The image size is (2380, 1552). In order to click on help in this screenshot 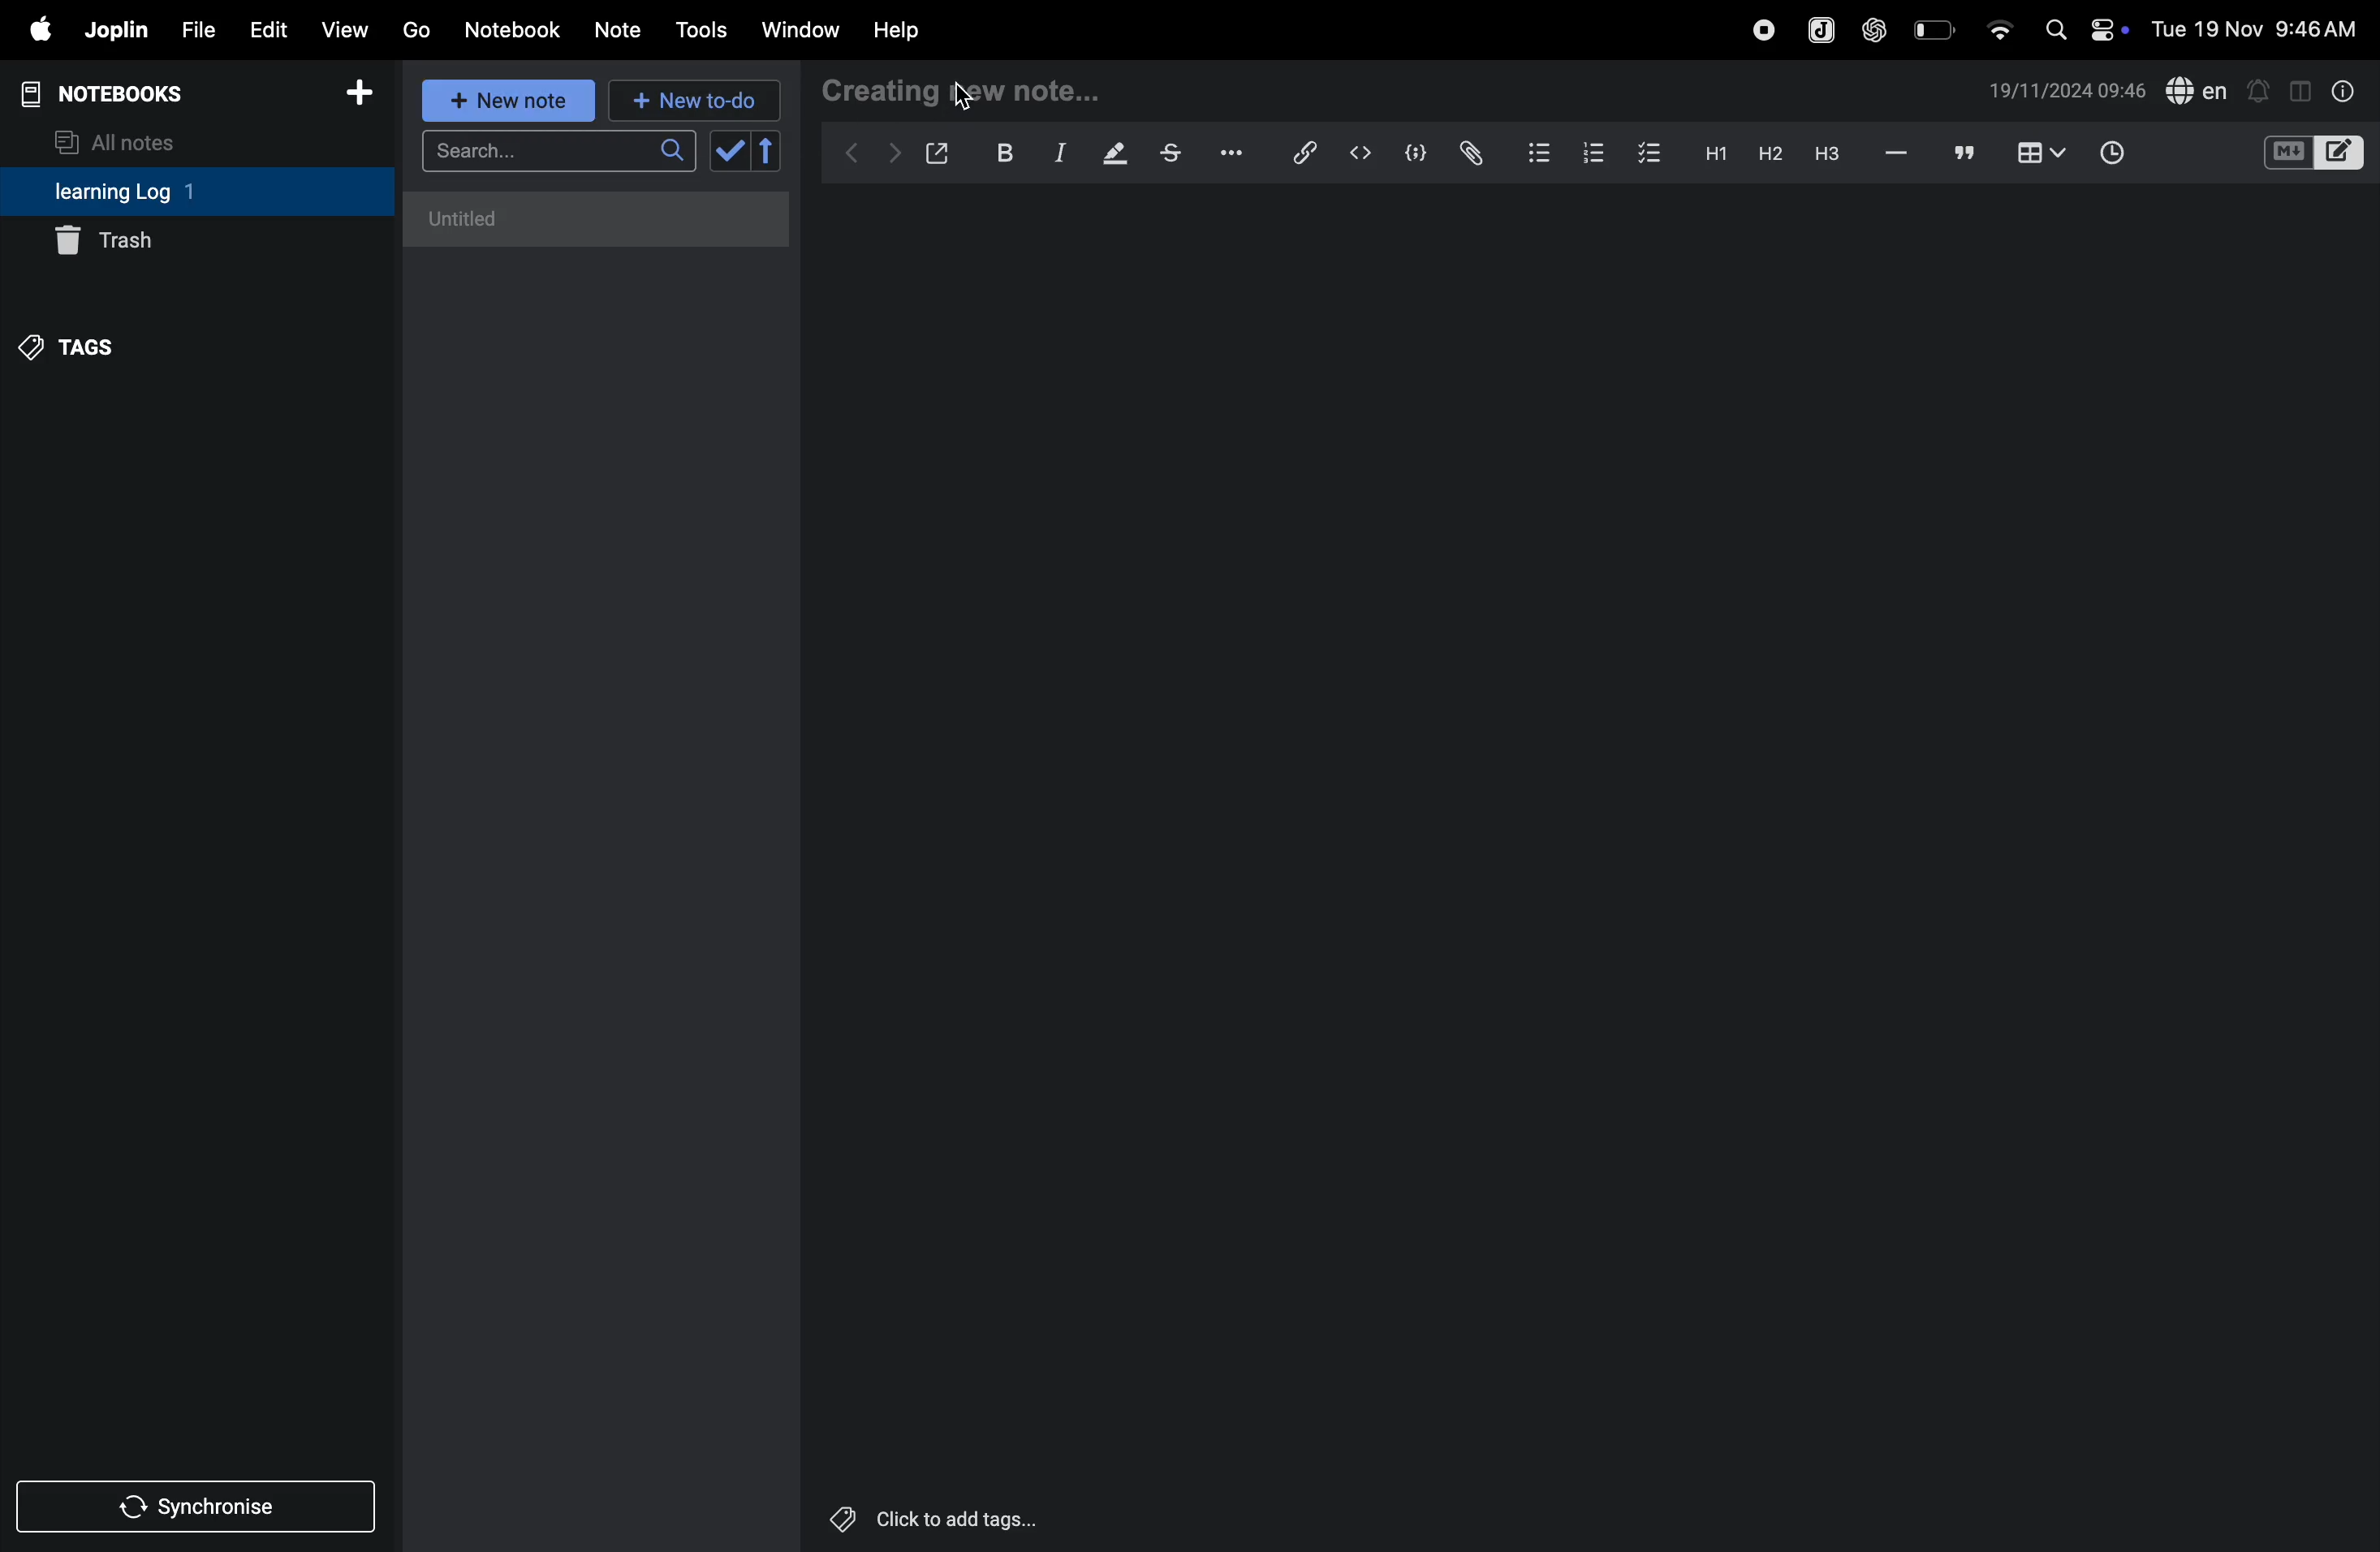, I will do `click(897, 29)`.